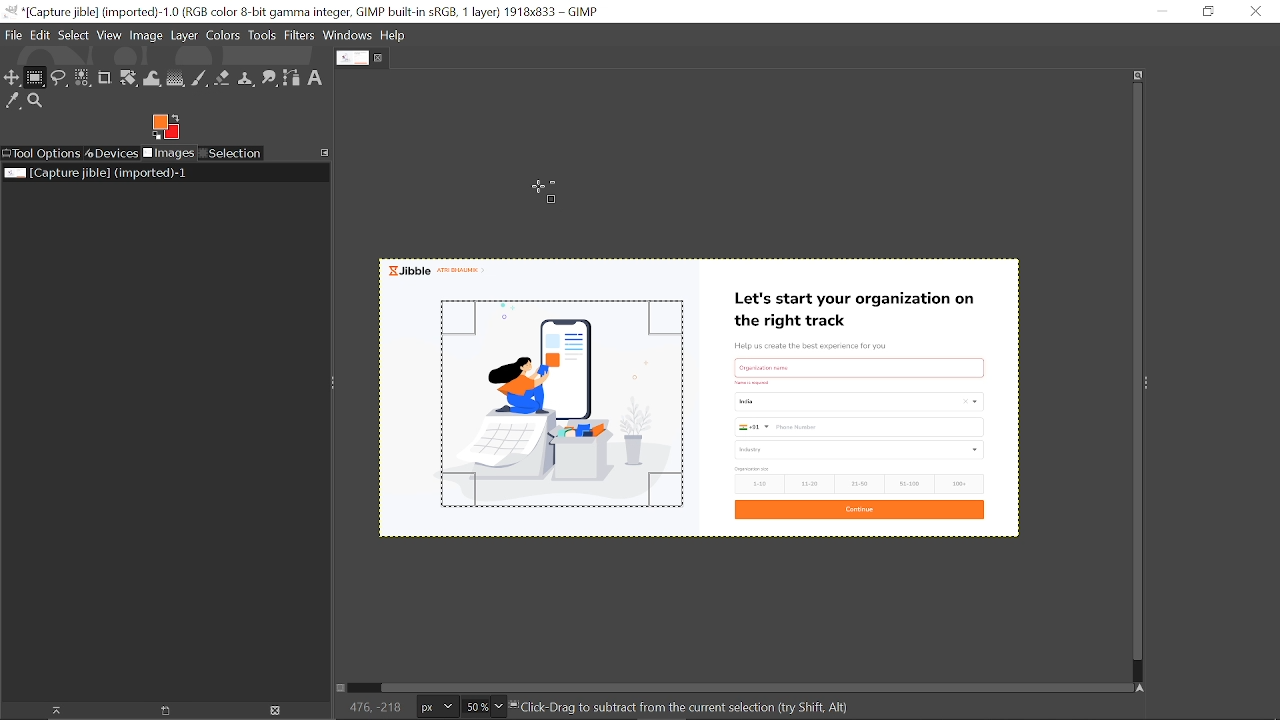  What do you see at coordinates (1257, 11) in the screenshot?
I see `Close ` at bounding box center [1257, 11].